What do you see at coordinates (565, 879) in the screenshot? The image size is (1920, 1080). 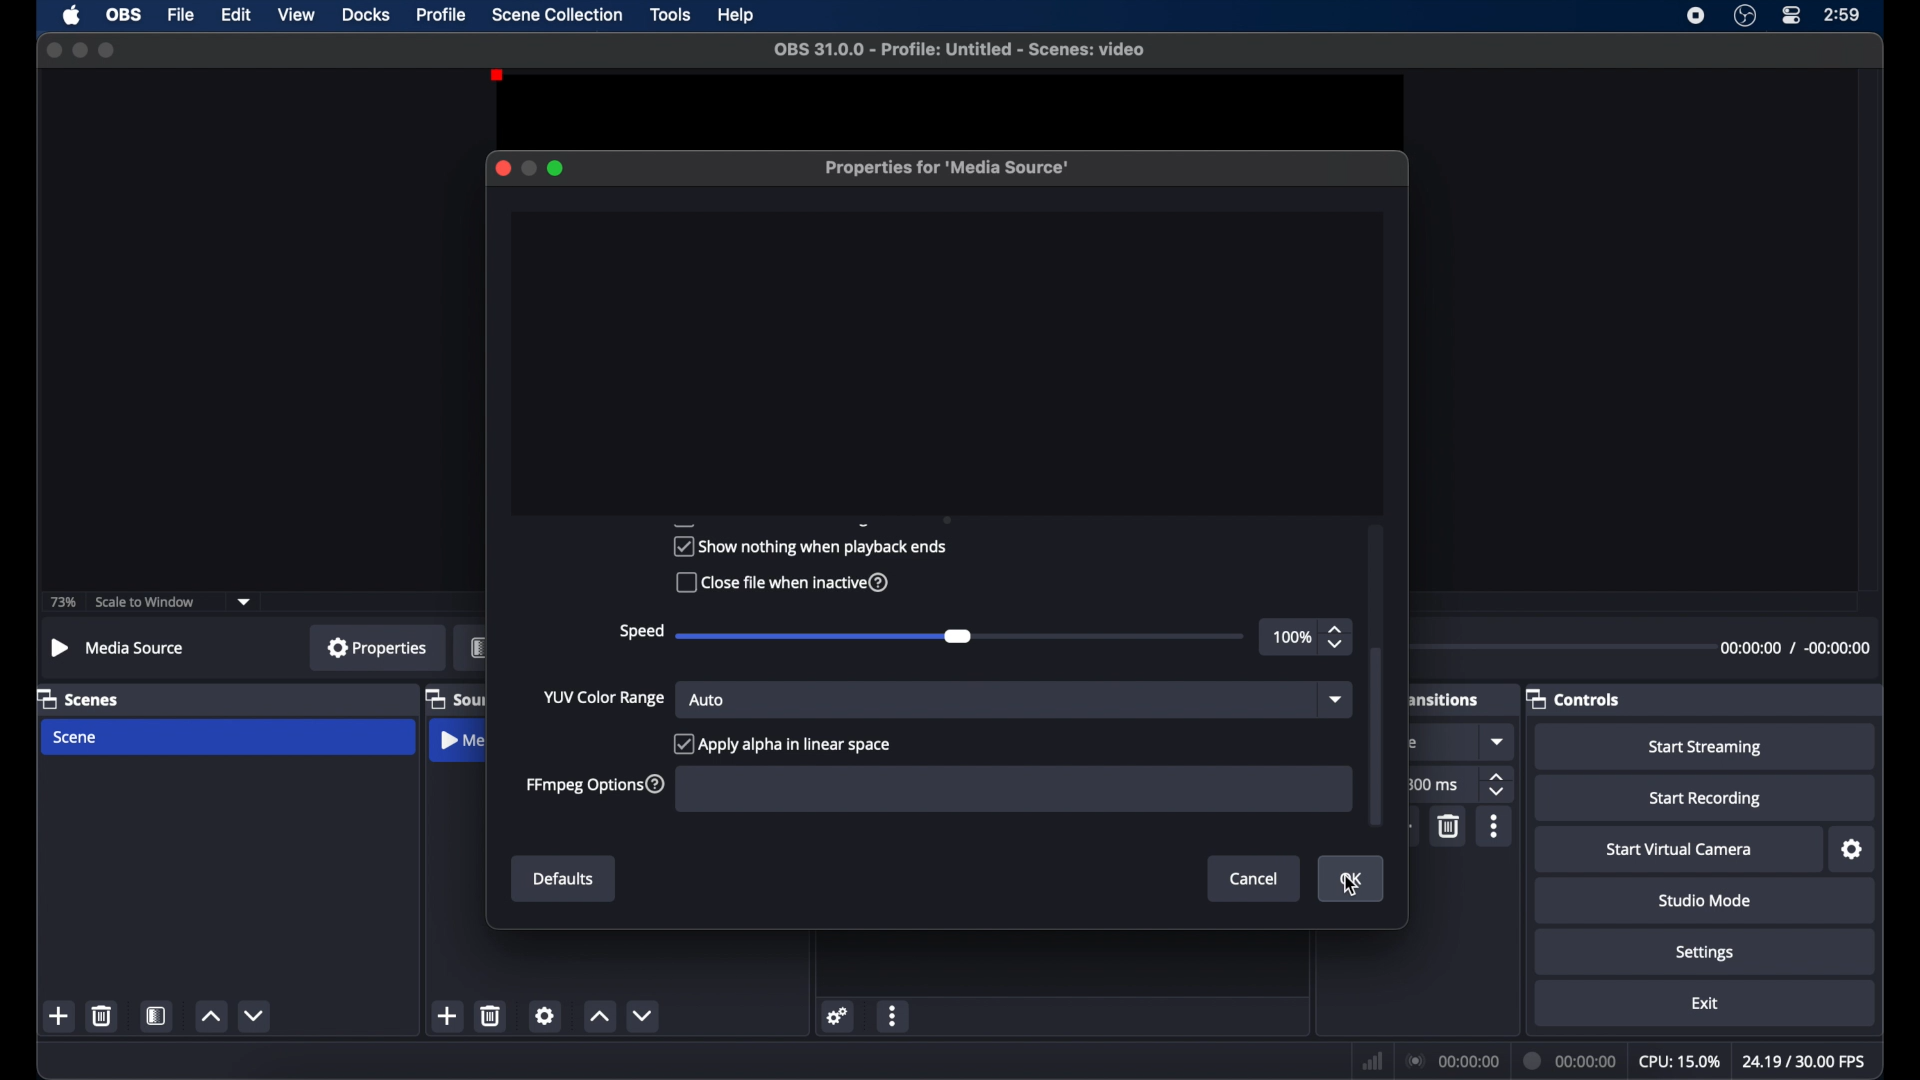 I see `defaults` at bounding box center [565, 879].